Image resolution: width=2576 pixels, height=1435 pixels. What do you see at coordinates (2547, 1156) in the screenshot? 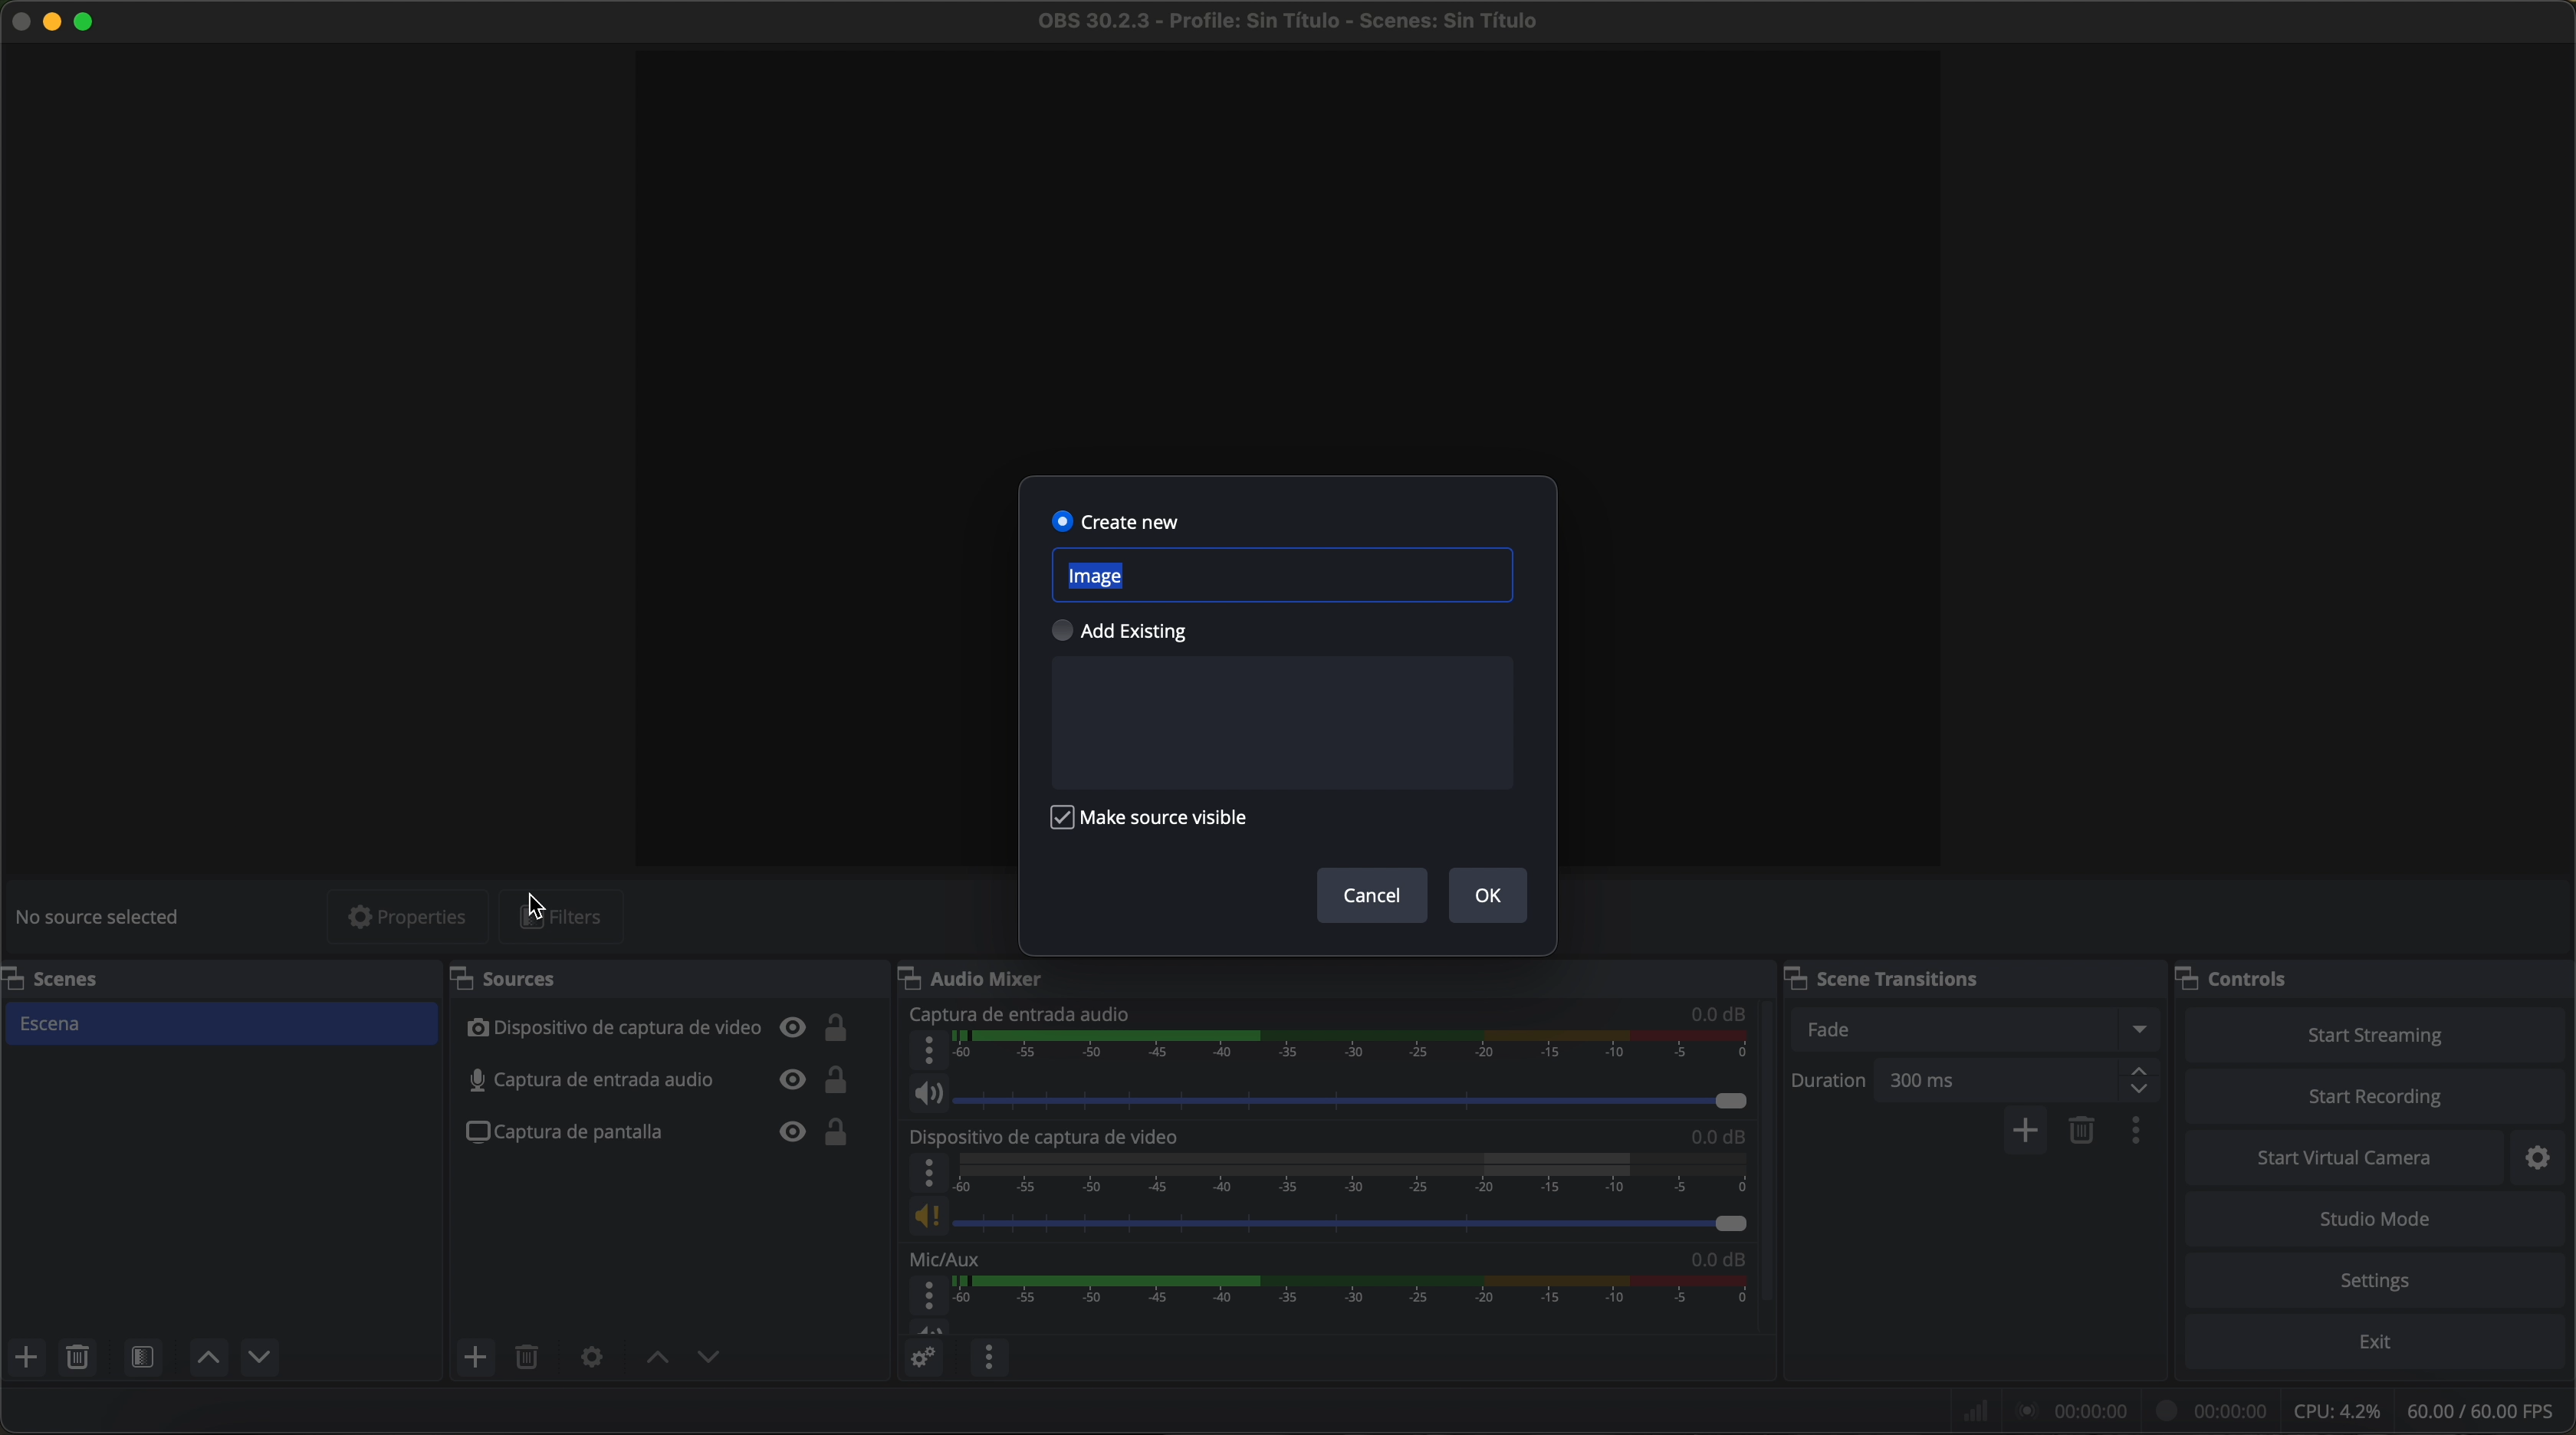
I see `settings` at bounding box center [2547, 1156].